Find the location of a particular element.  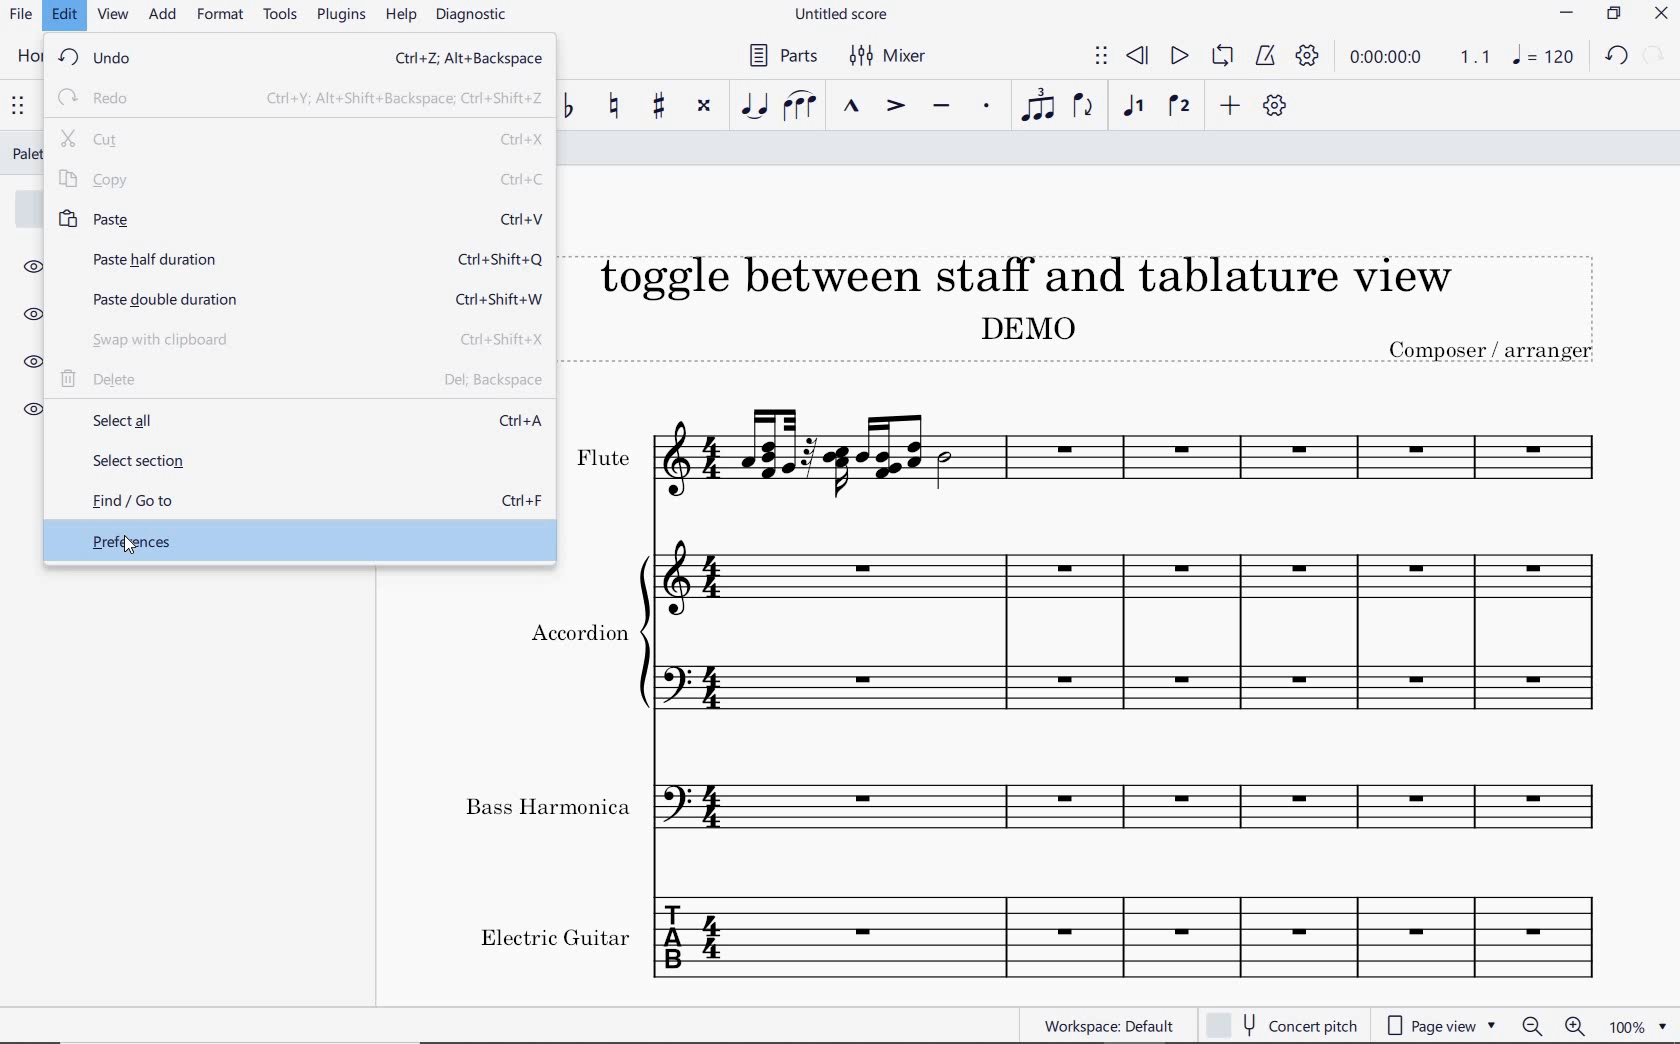

UNDO is located at coordinates (1617, 59).